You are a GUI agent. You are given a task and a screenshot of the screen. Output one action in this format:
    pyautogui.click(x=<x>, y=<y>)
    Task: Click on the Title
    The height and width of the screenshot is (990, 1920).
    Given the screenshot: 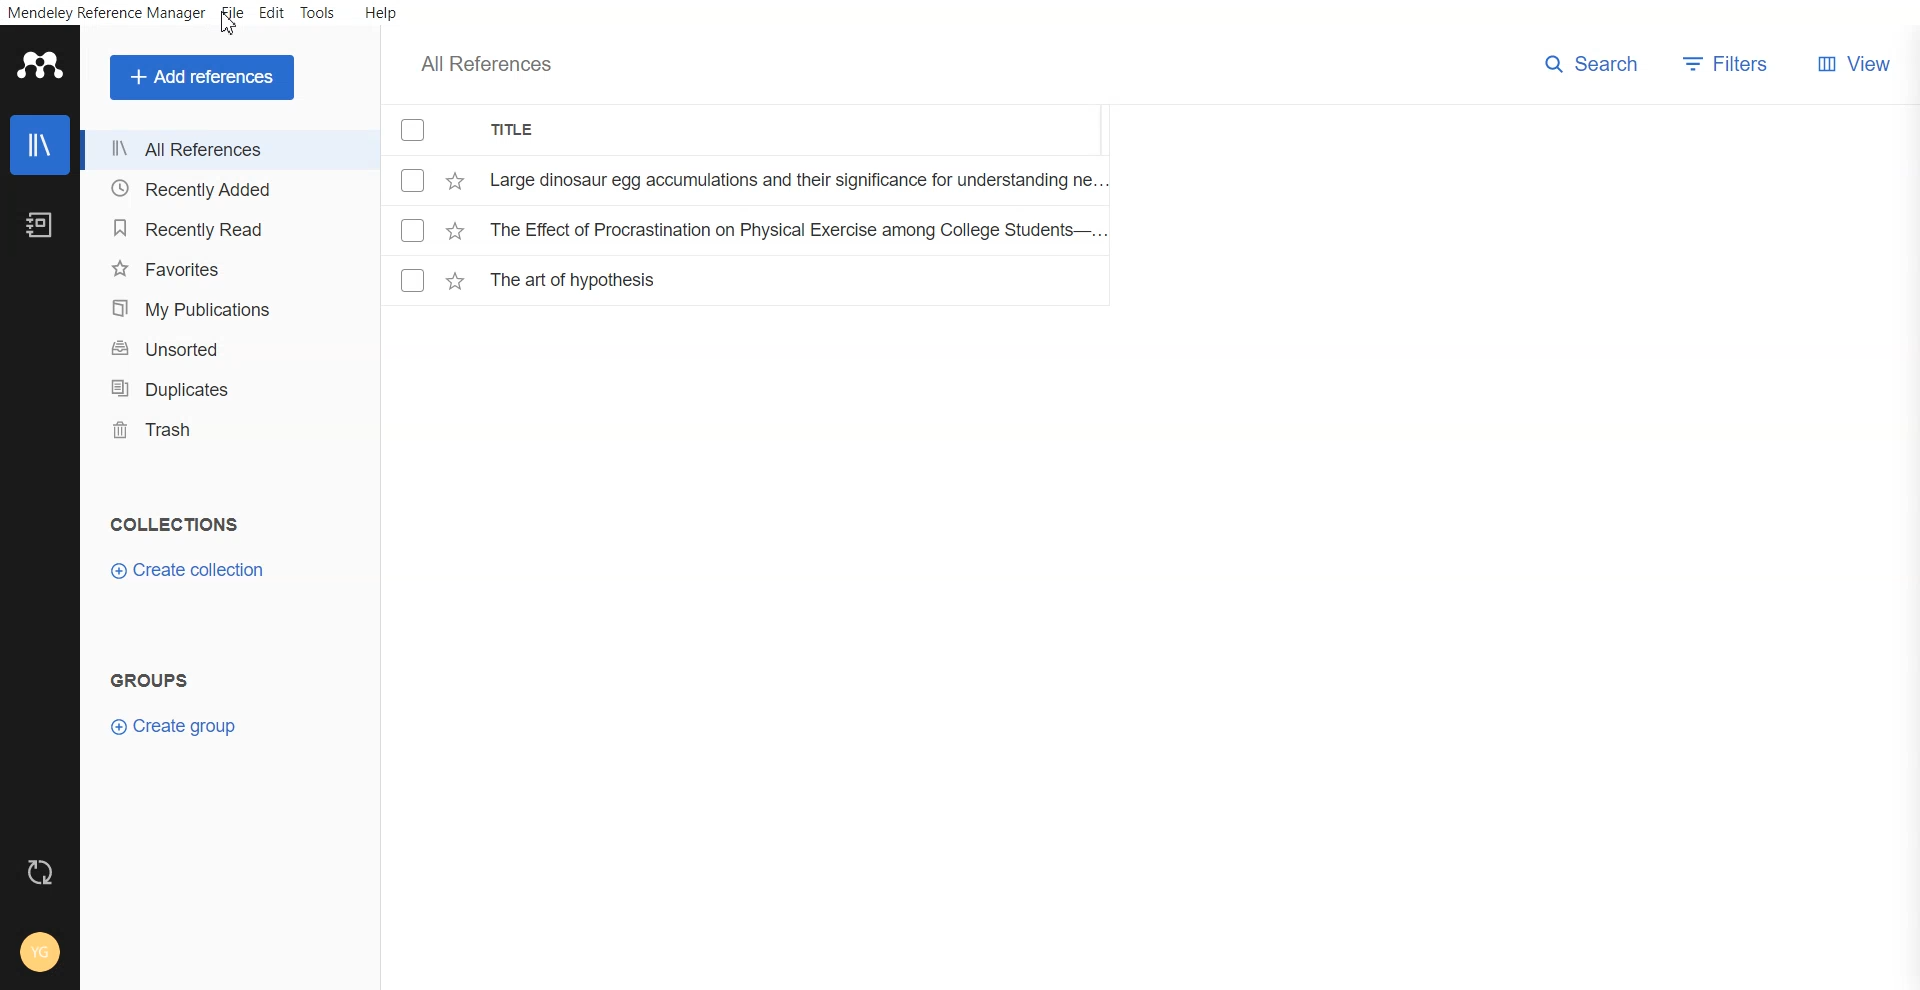 What is the action you would take?
    pyautogui.click(x=519, y=130)
    